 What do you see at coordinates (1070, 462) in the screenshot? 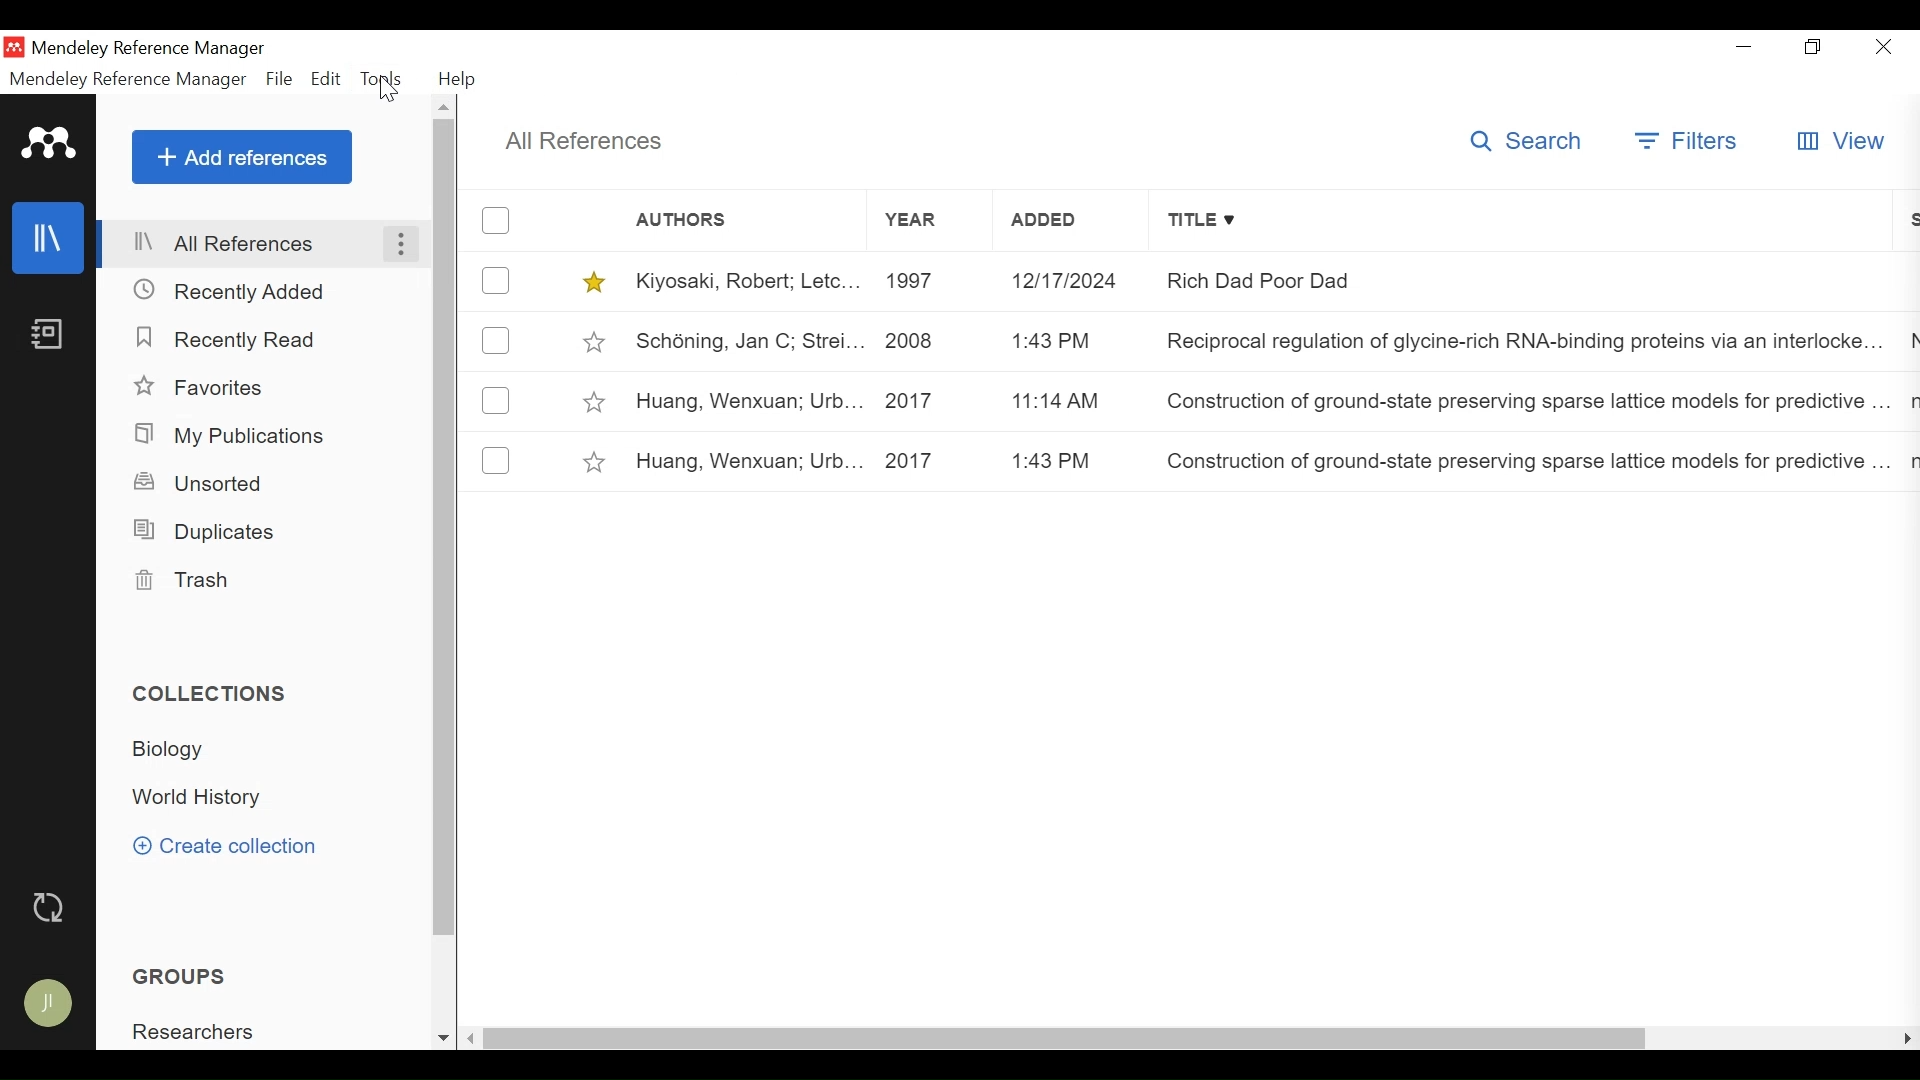
I see `1:43 pm` at bounding box center [1070, 462].